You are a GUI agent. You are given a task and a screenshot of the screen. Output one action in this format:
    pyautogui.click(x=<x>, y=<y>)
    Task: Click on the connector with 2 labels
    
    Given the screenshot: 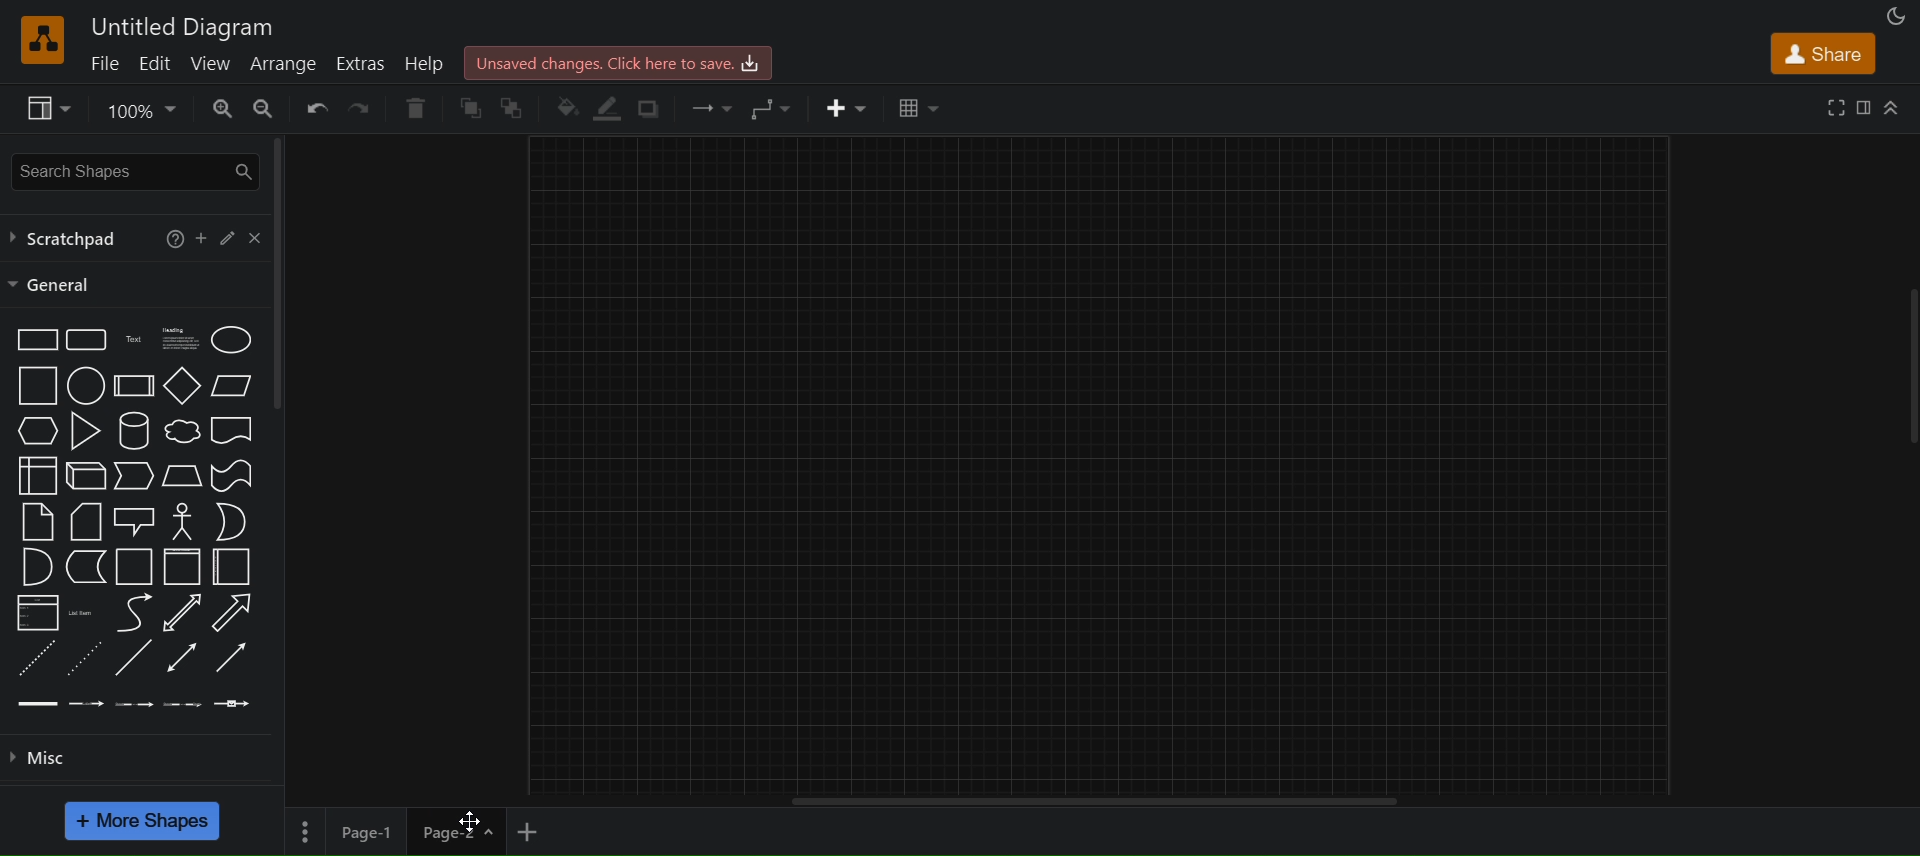 What is the action you would take?
    pyautogui.click(x=136, y=701)
    